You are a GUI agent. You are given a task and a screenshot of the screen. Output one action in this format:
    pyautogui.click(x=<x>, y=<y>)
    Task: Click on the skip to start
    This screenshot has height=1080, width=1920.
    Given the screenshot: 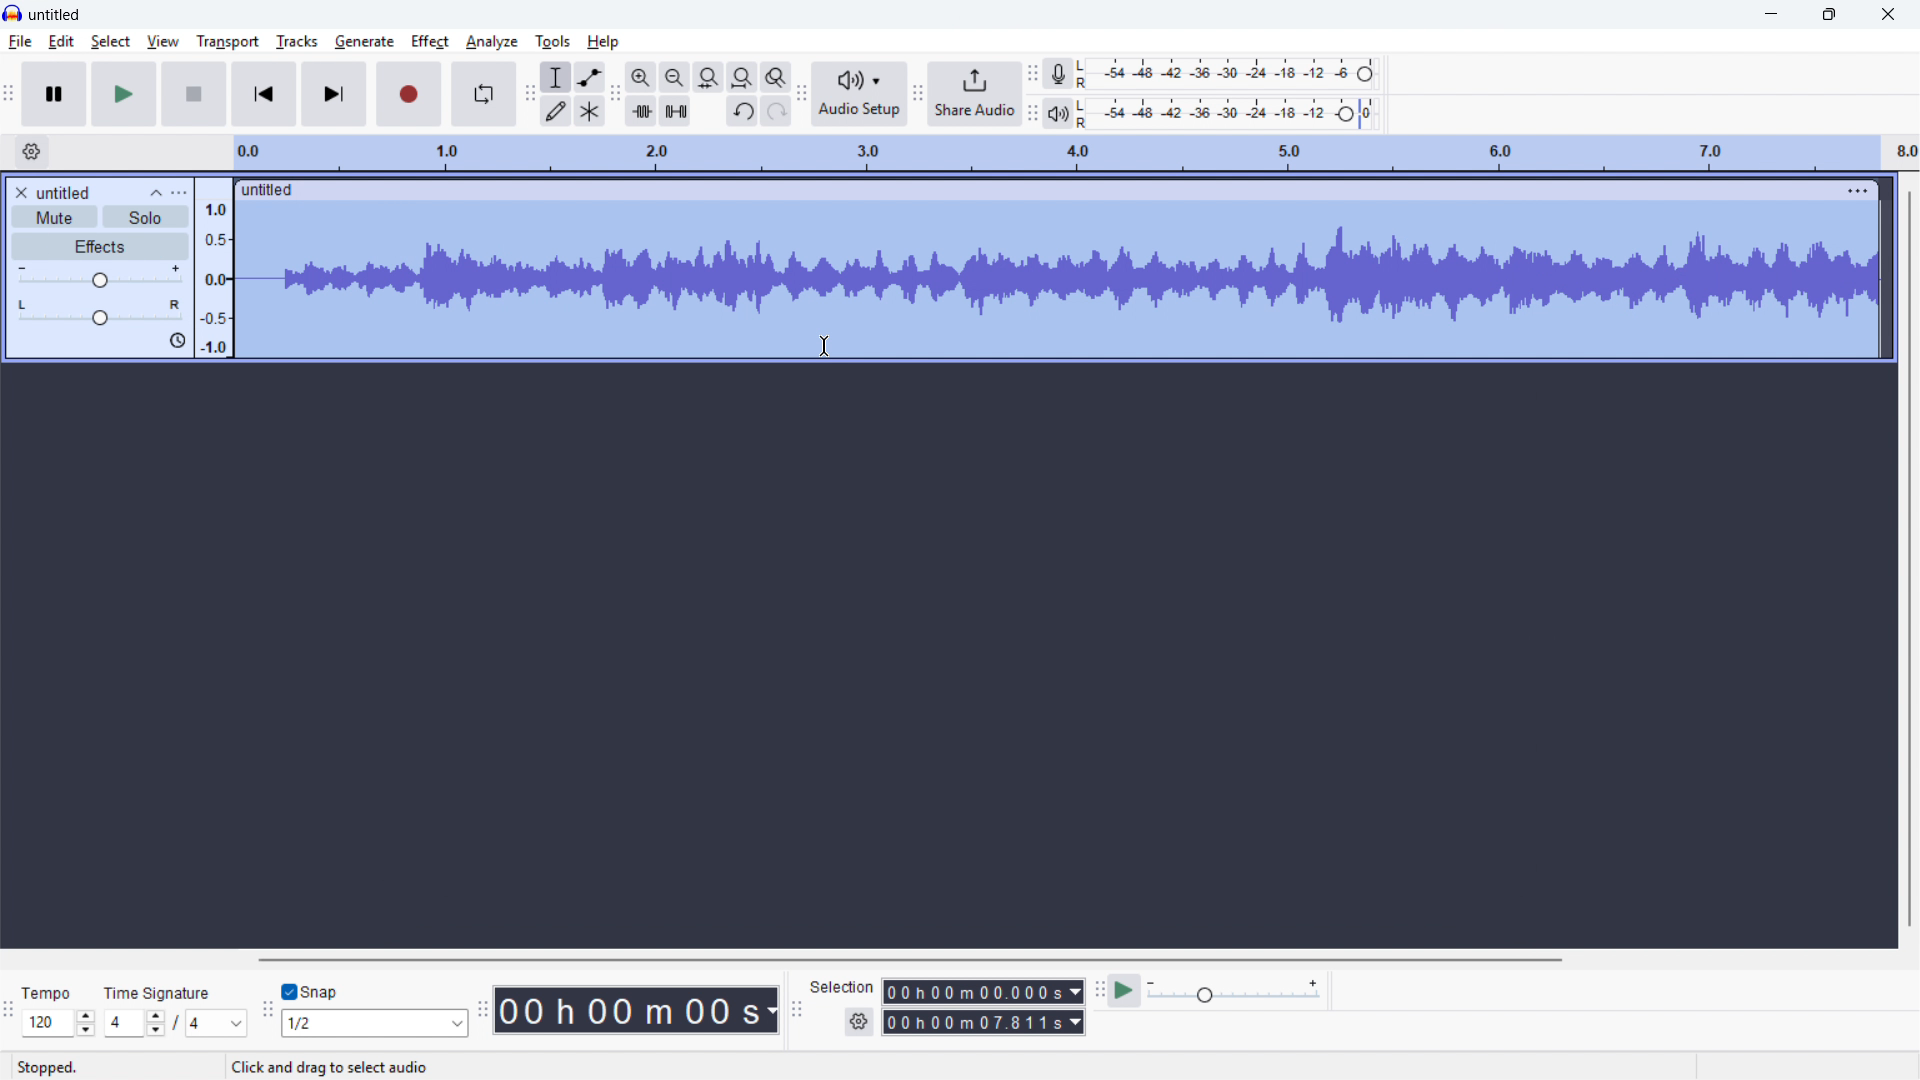 What is the action you would take?
    pyautogui.click(x=264, y=94)
    